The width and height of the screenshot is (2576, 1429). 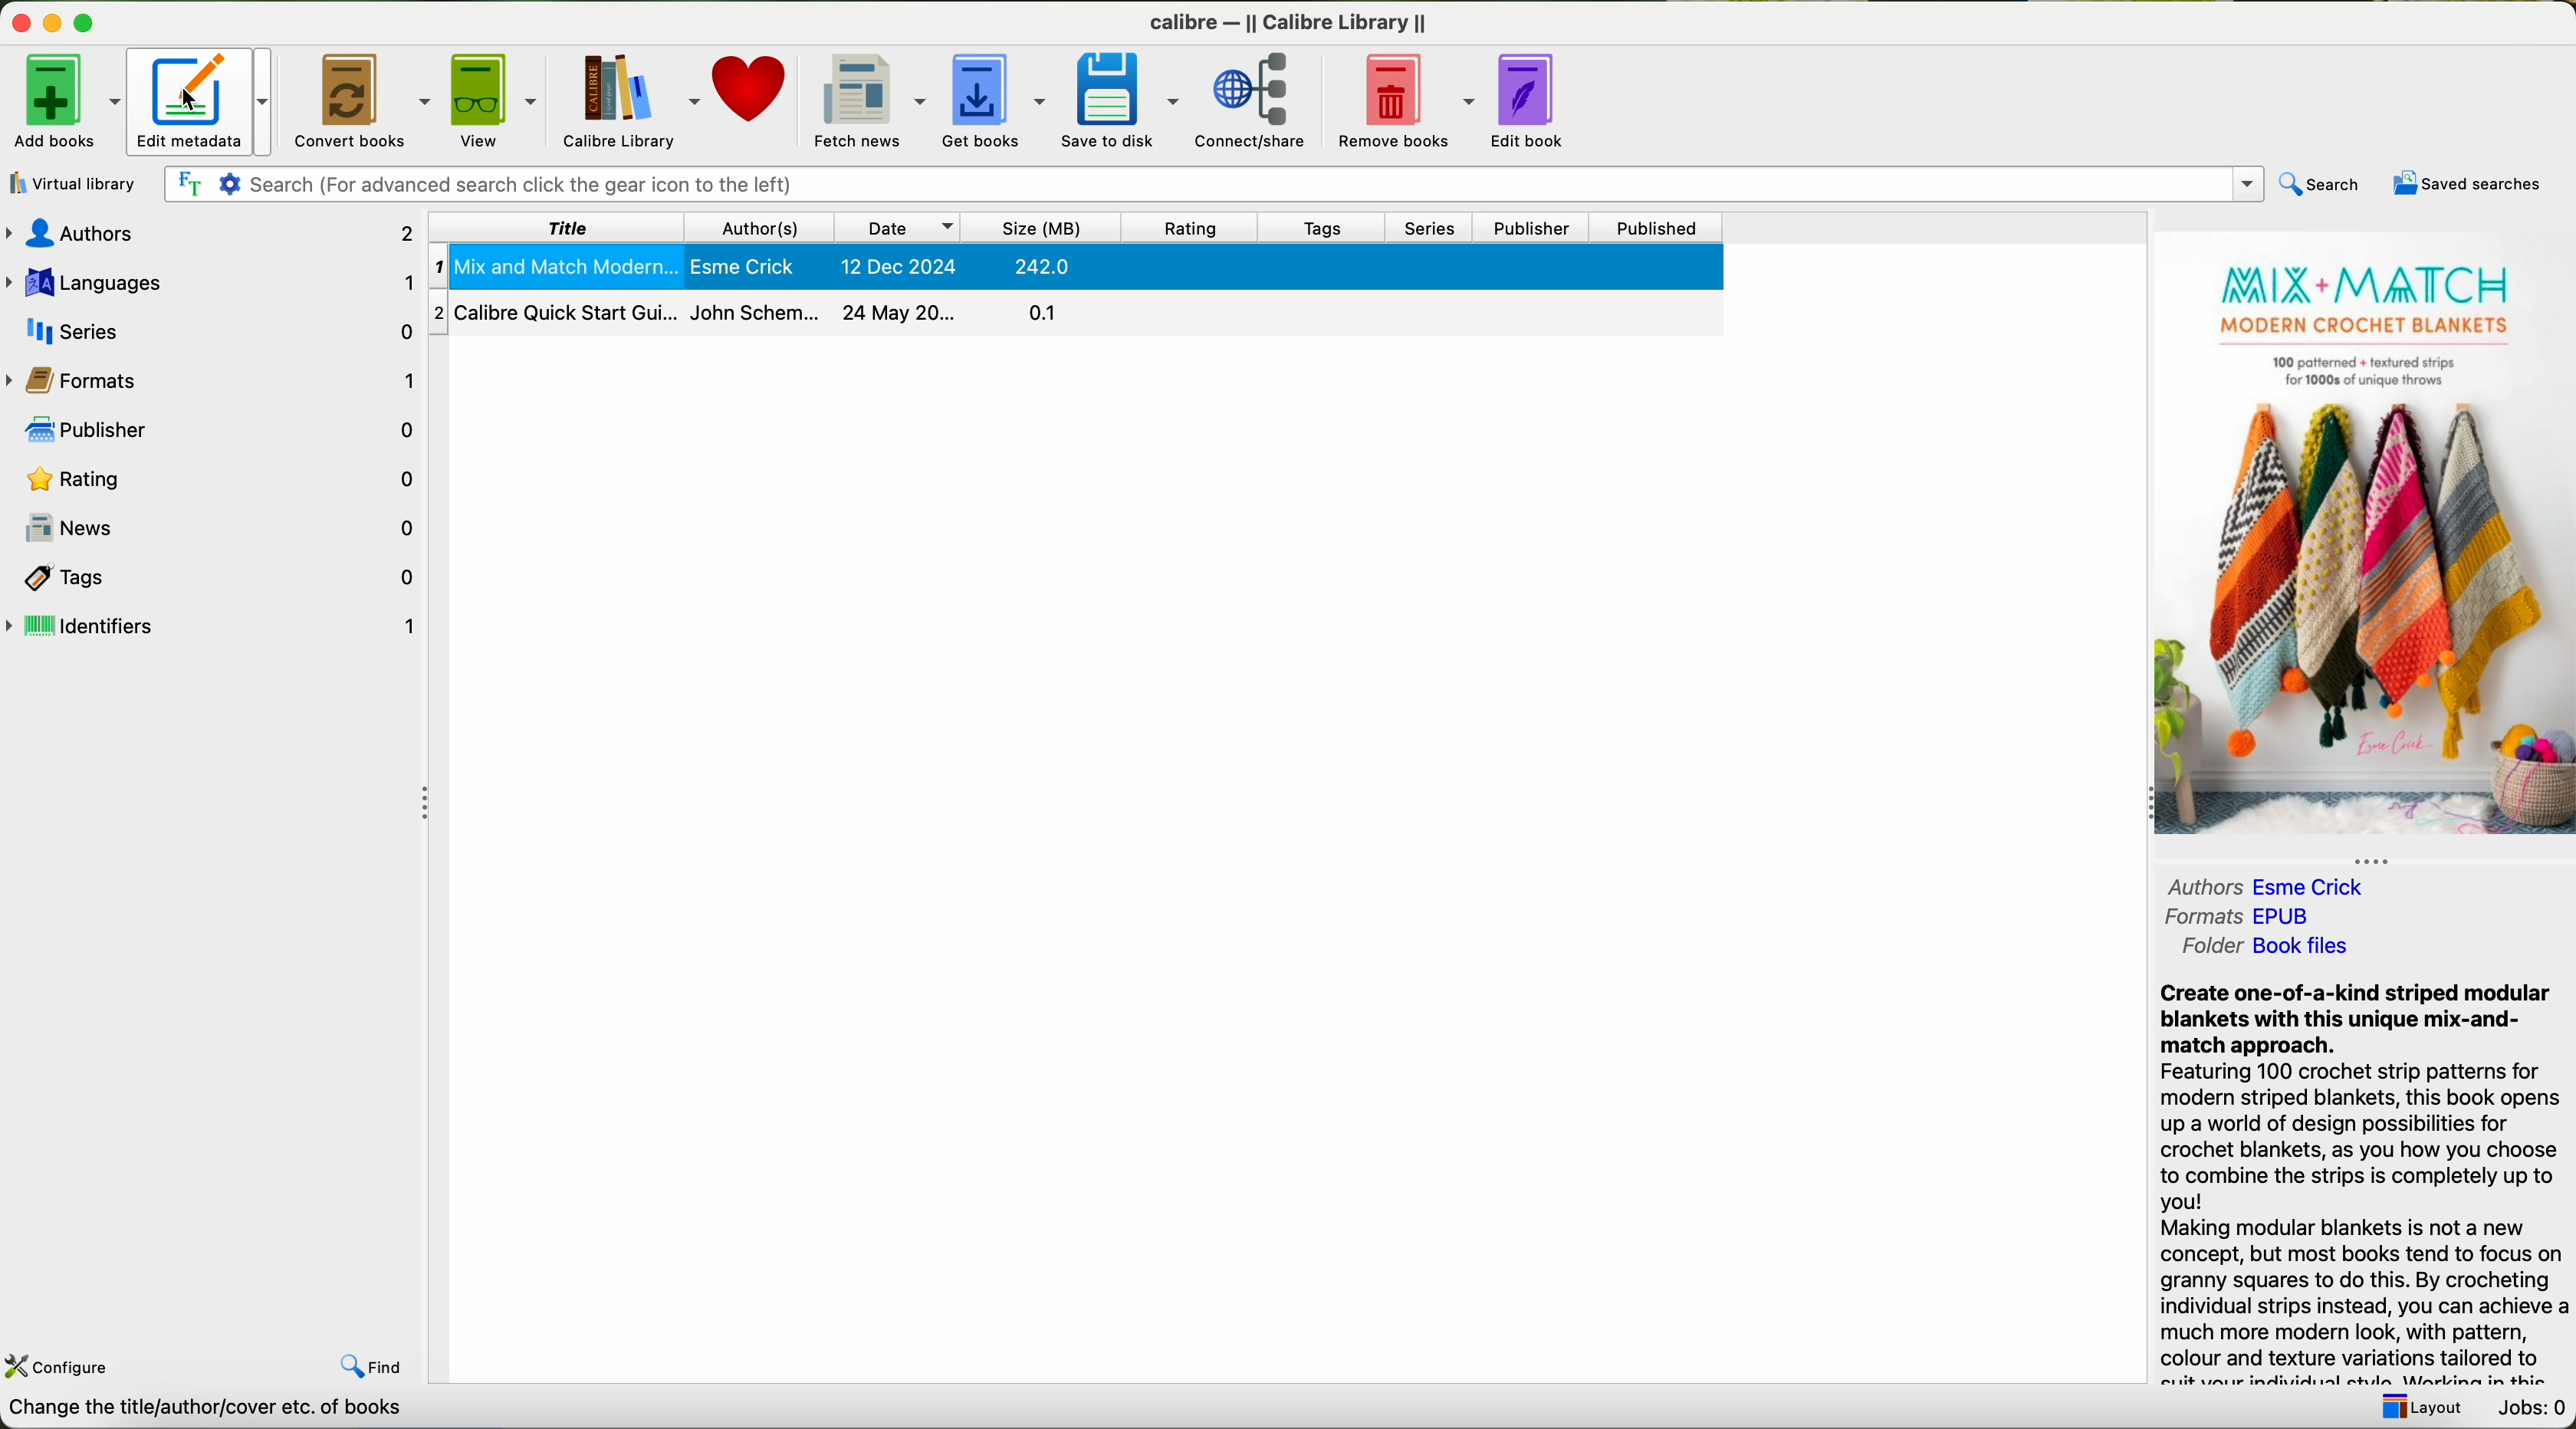 I want to click on data, so click(x=222, y=1412).